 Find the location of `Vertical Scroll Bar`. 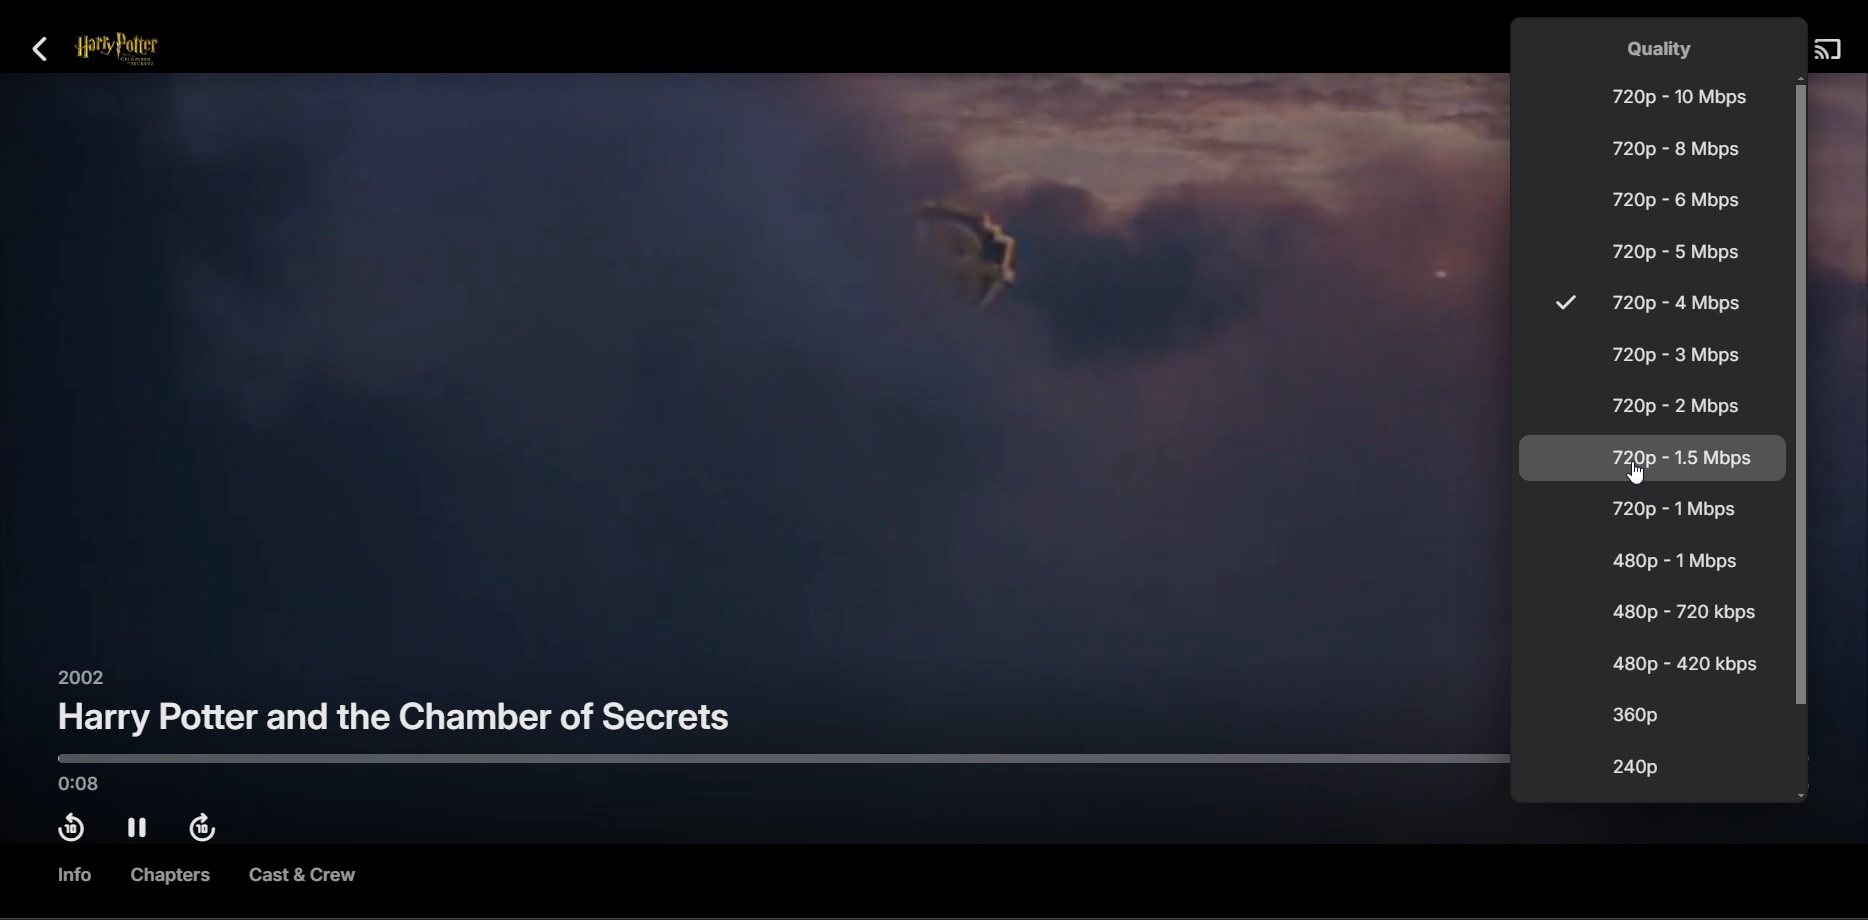

Vertical Scroll Bar is located at coordinates (1802, 437).